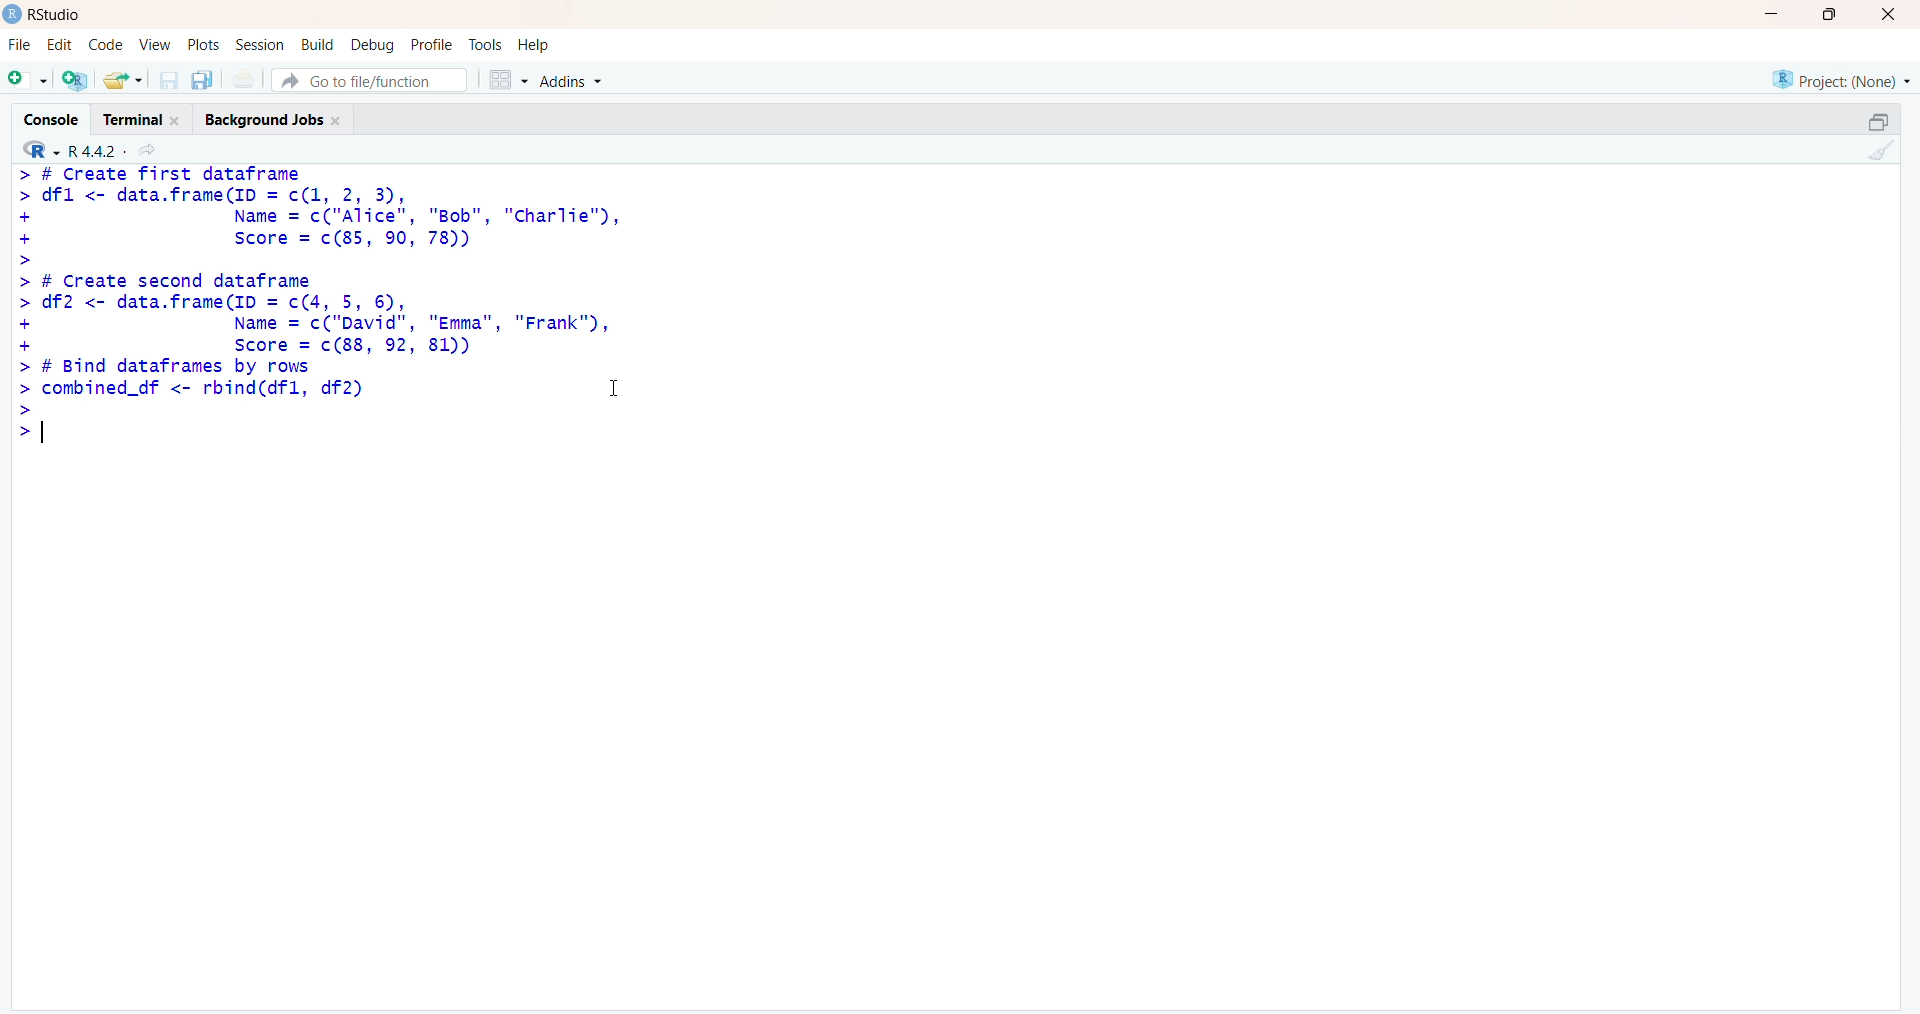 The height and width of the screenshot is (1014, 1920). What do you see at coordinates (374, 45) in the screenshot?
I see `Debug` at bounding box center [374, 45].